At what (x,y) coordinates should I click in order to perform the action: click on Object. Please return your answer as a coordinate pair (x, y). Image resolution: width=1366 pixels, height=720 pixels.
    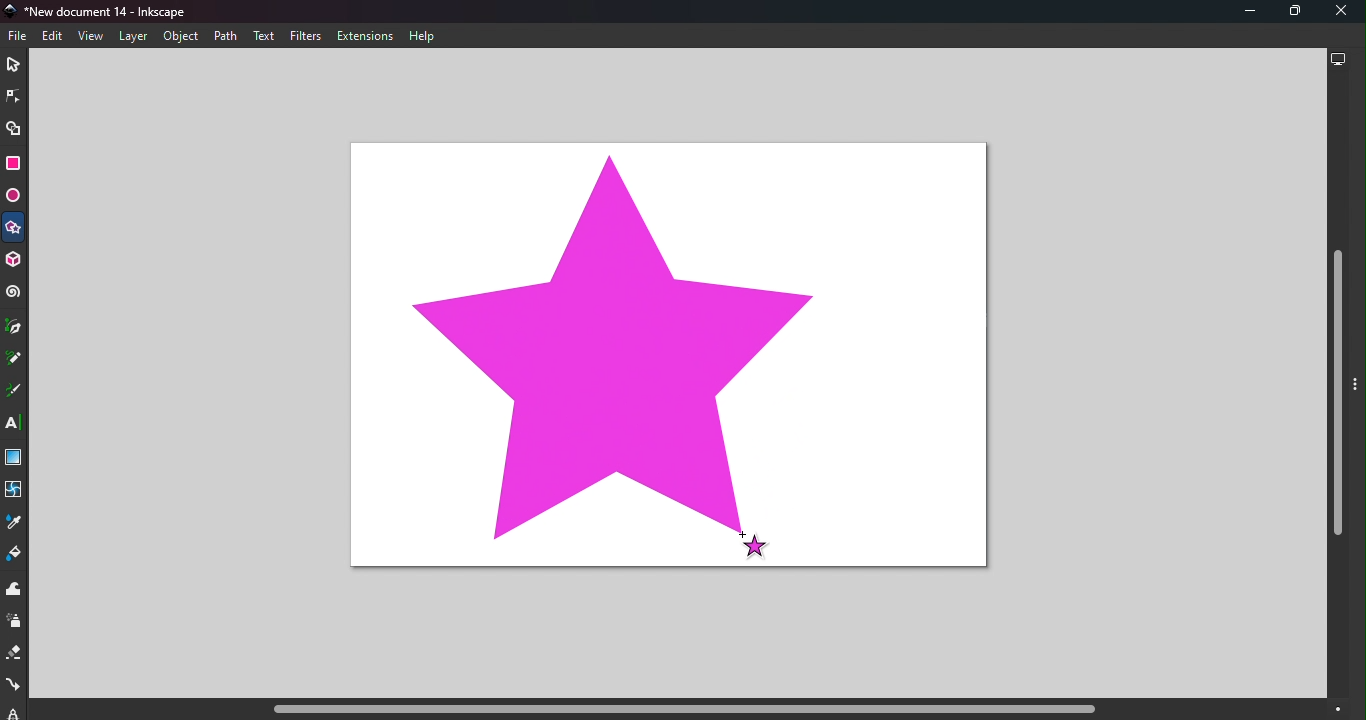
    Looking at the image, I should click on (180, 37).